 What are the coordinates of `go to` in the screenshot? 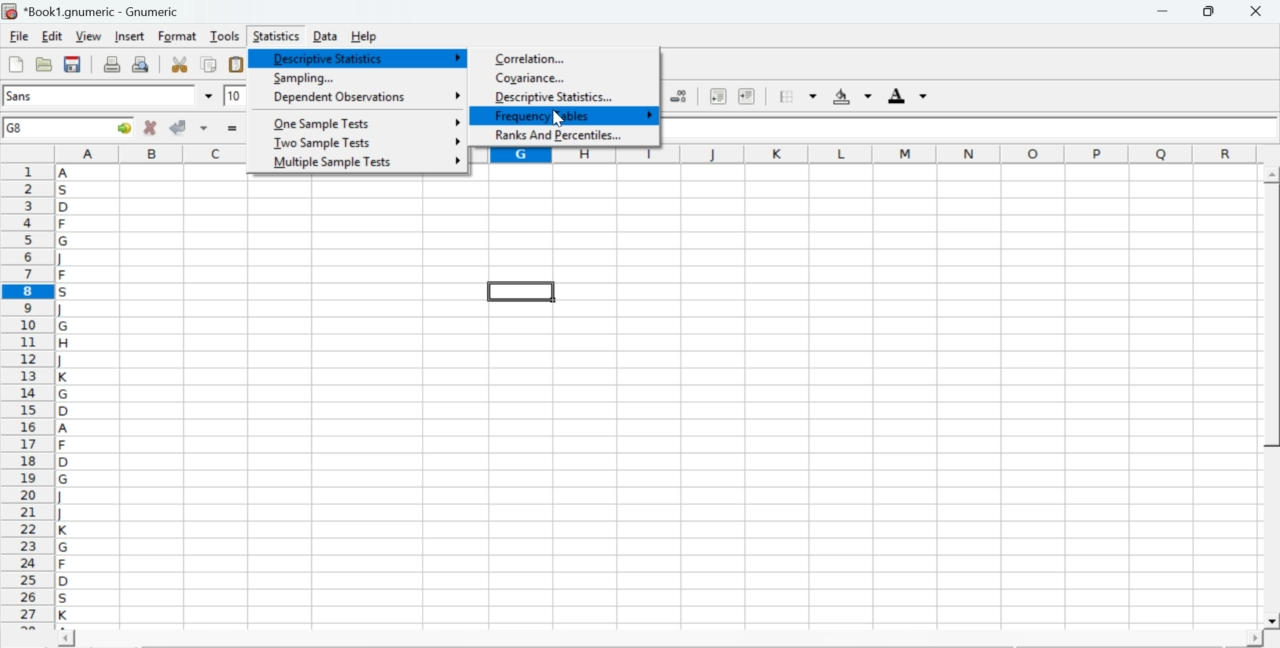 It's located at (122, 127).